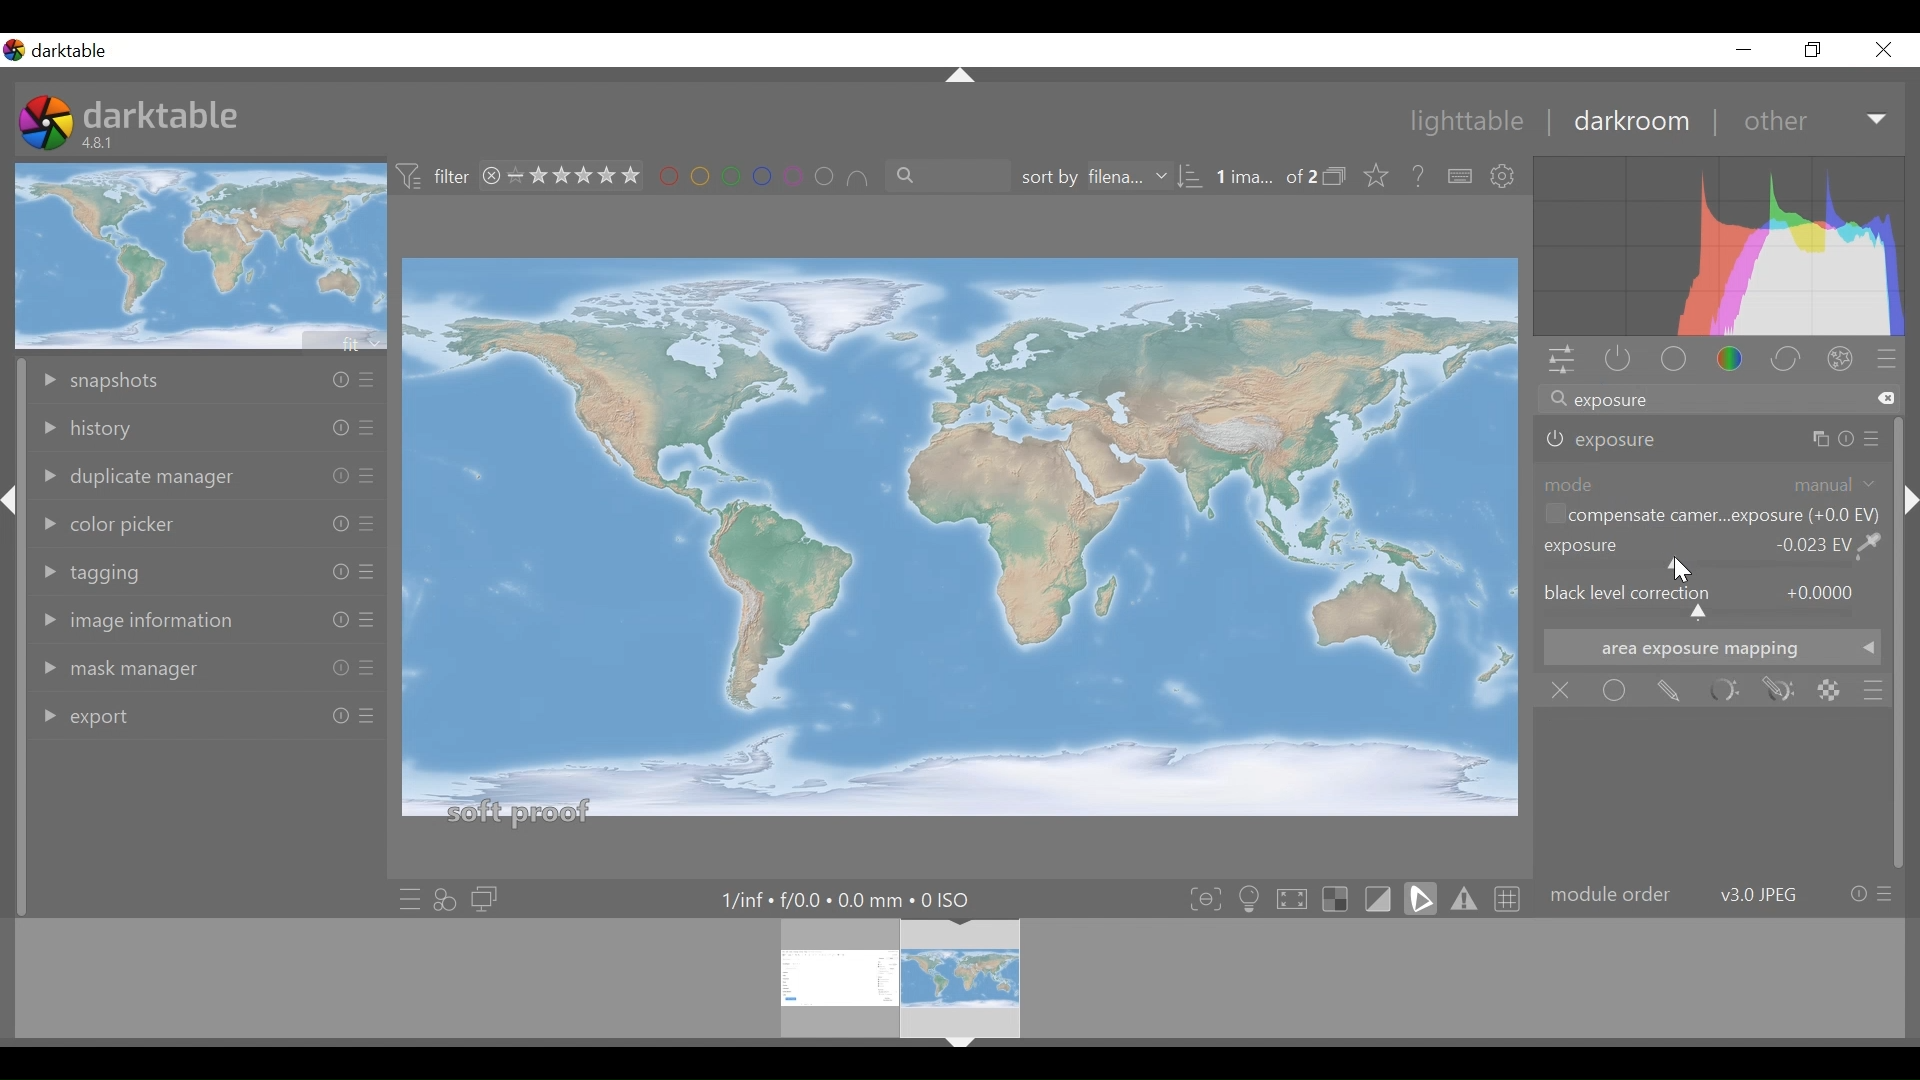  What do you see at coordinates (48, 125) in the screenshot?
I see `Darktable Desktop Icon` at bounding box center [48, 125].